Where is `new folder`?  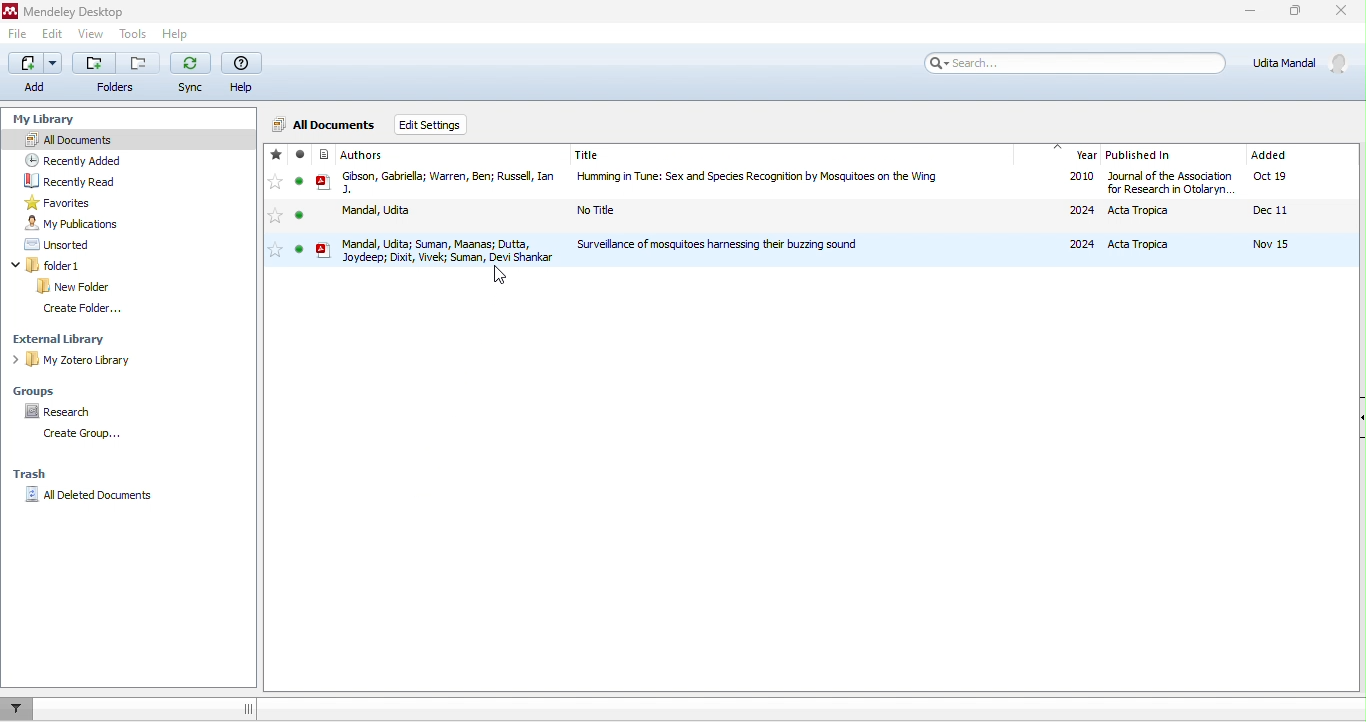
new folder is located at coordinates (78, 287).